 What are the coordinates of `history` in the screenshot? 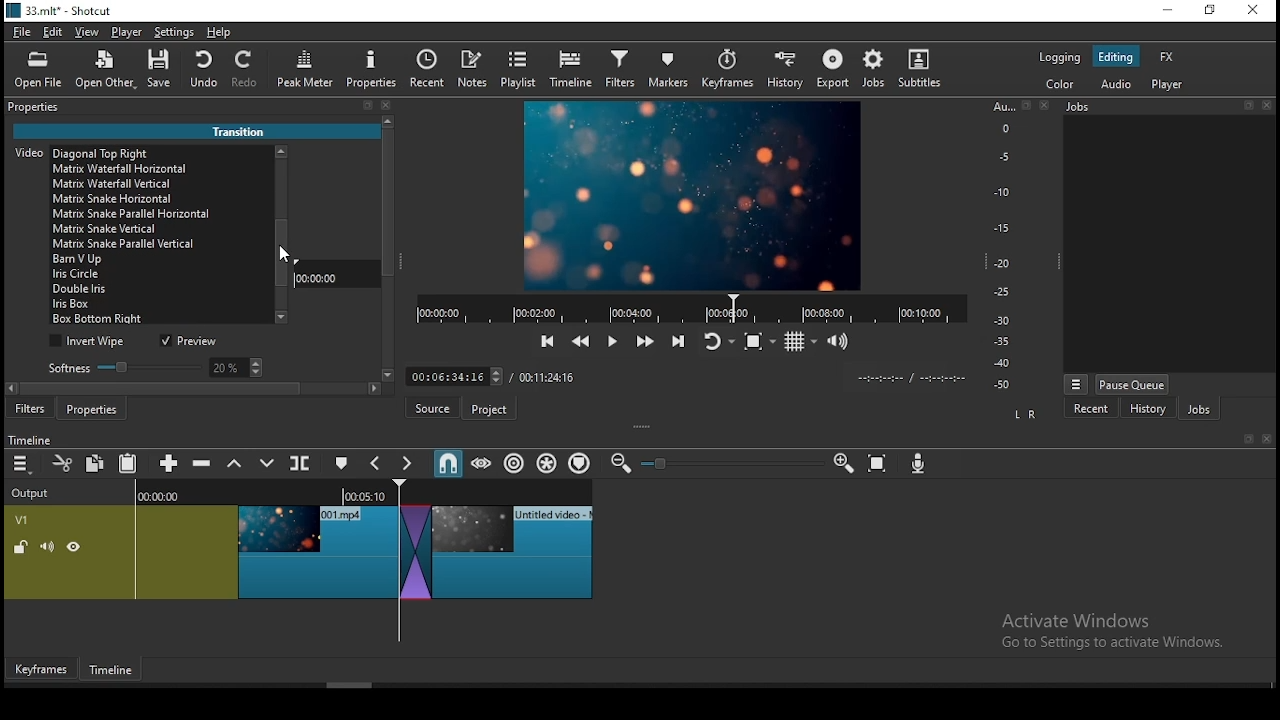 It's located at (782, 71).